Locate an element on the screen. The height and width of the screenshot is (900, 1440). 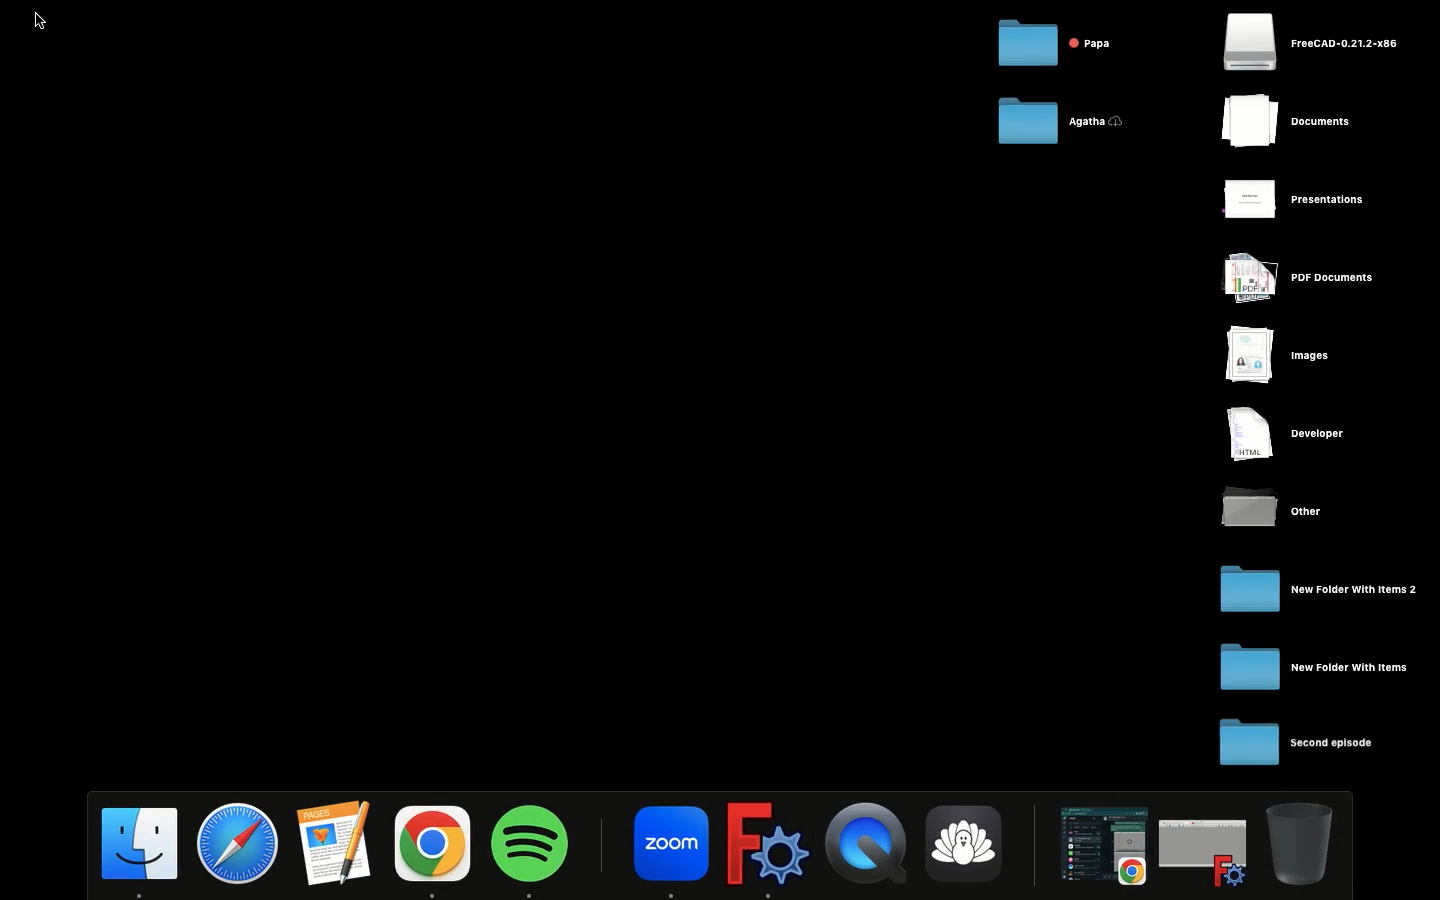
Pages is located at coordinates (341, 842).